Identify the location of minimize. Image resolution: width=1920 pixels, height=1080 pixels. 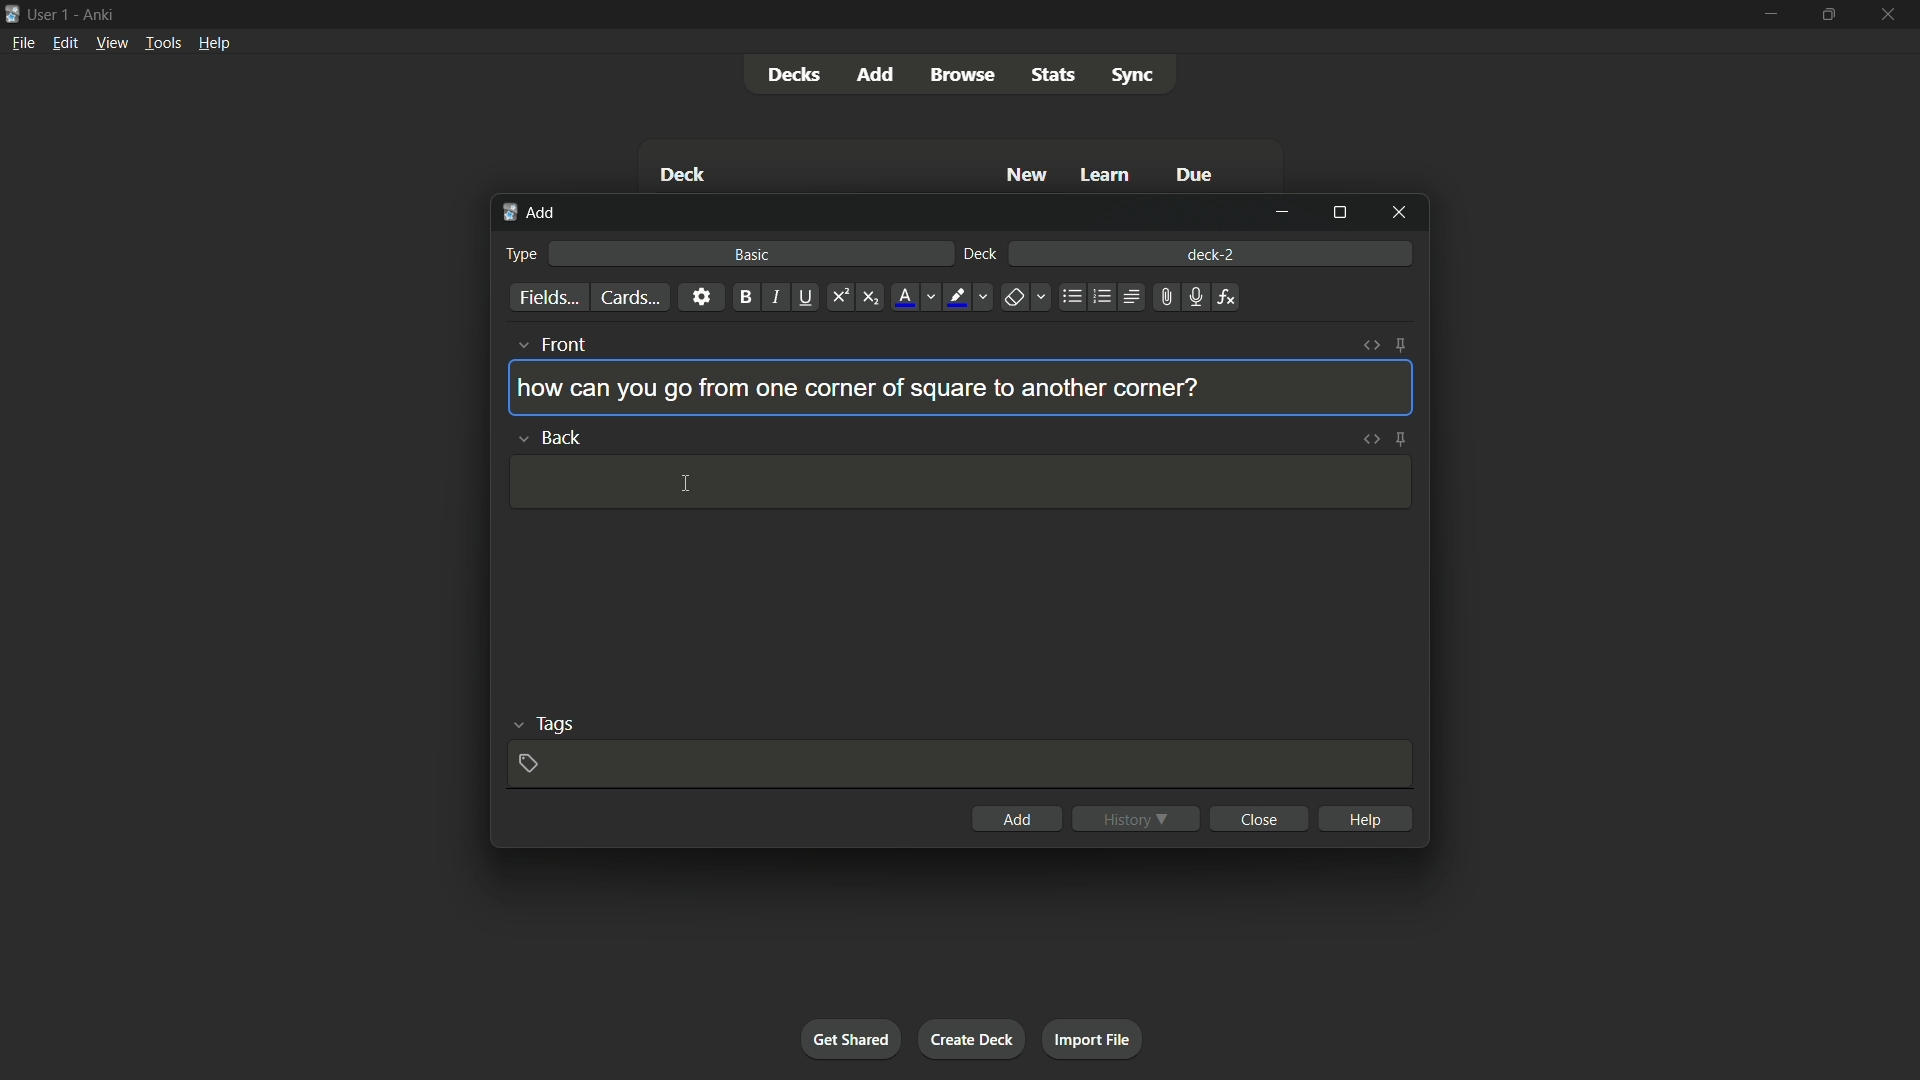
(1773, 13).